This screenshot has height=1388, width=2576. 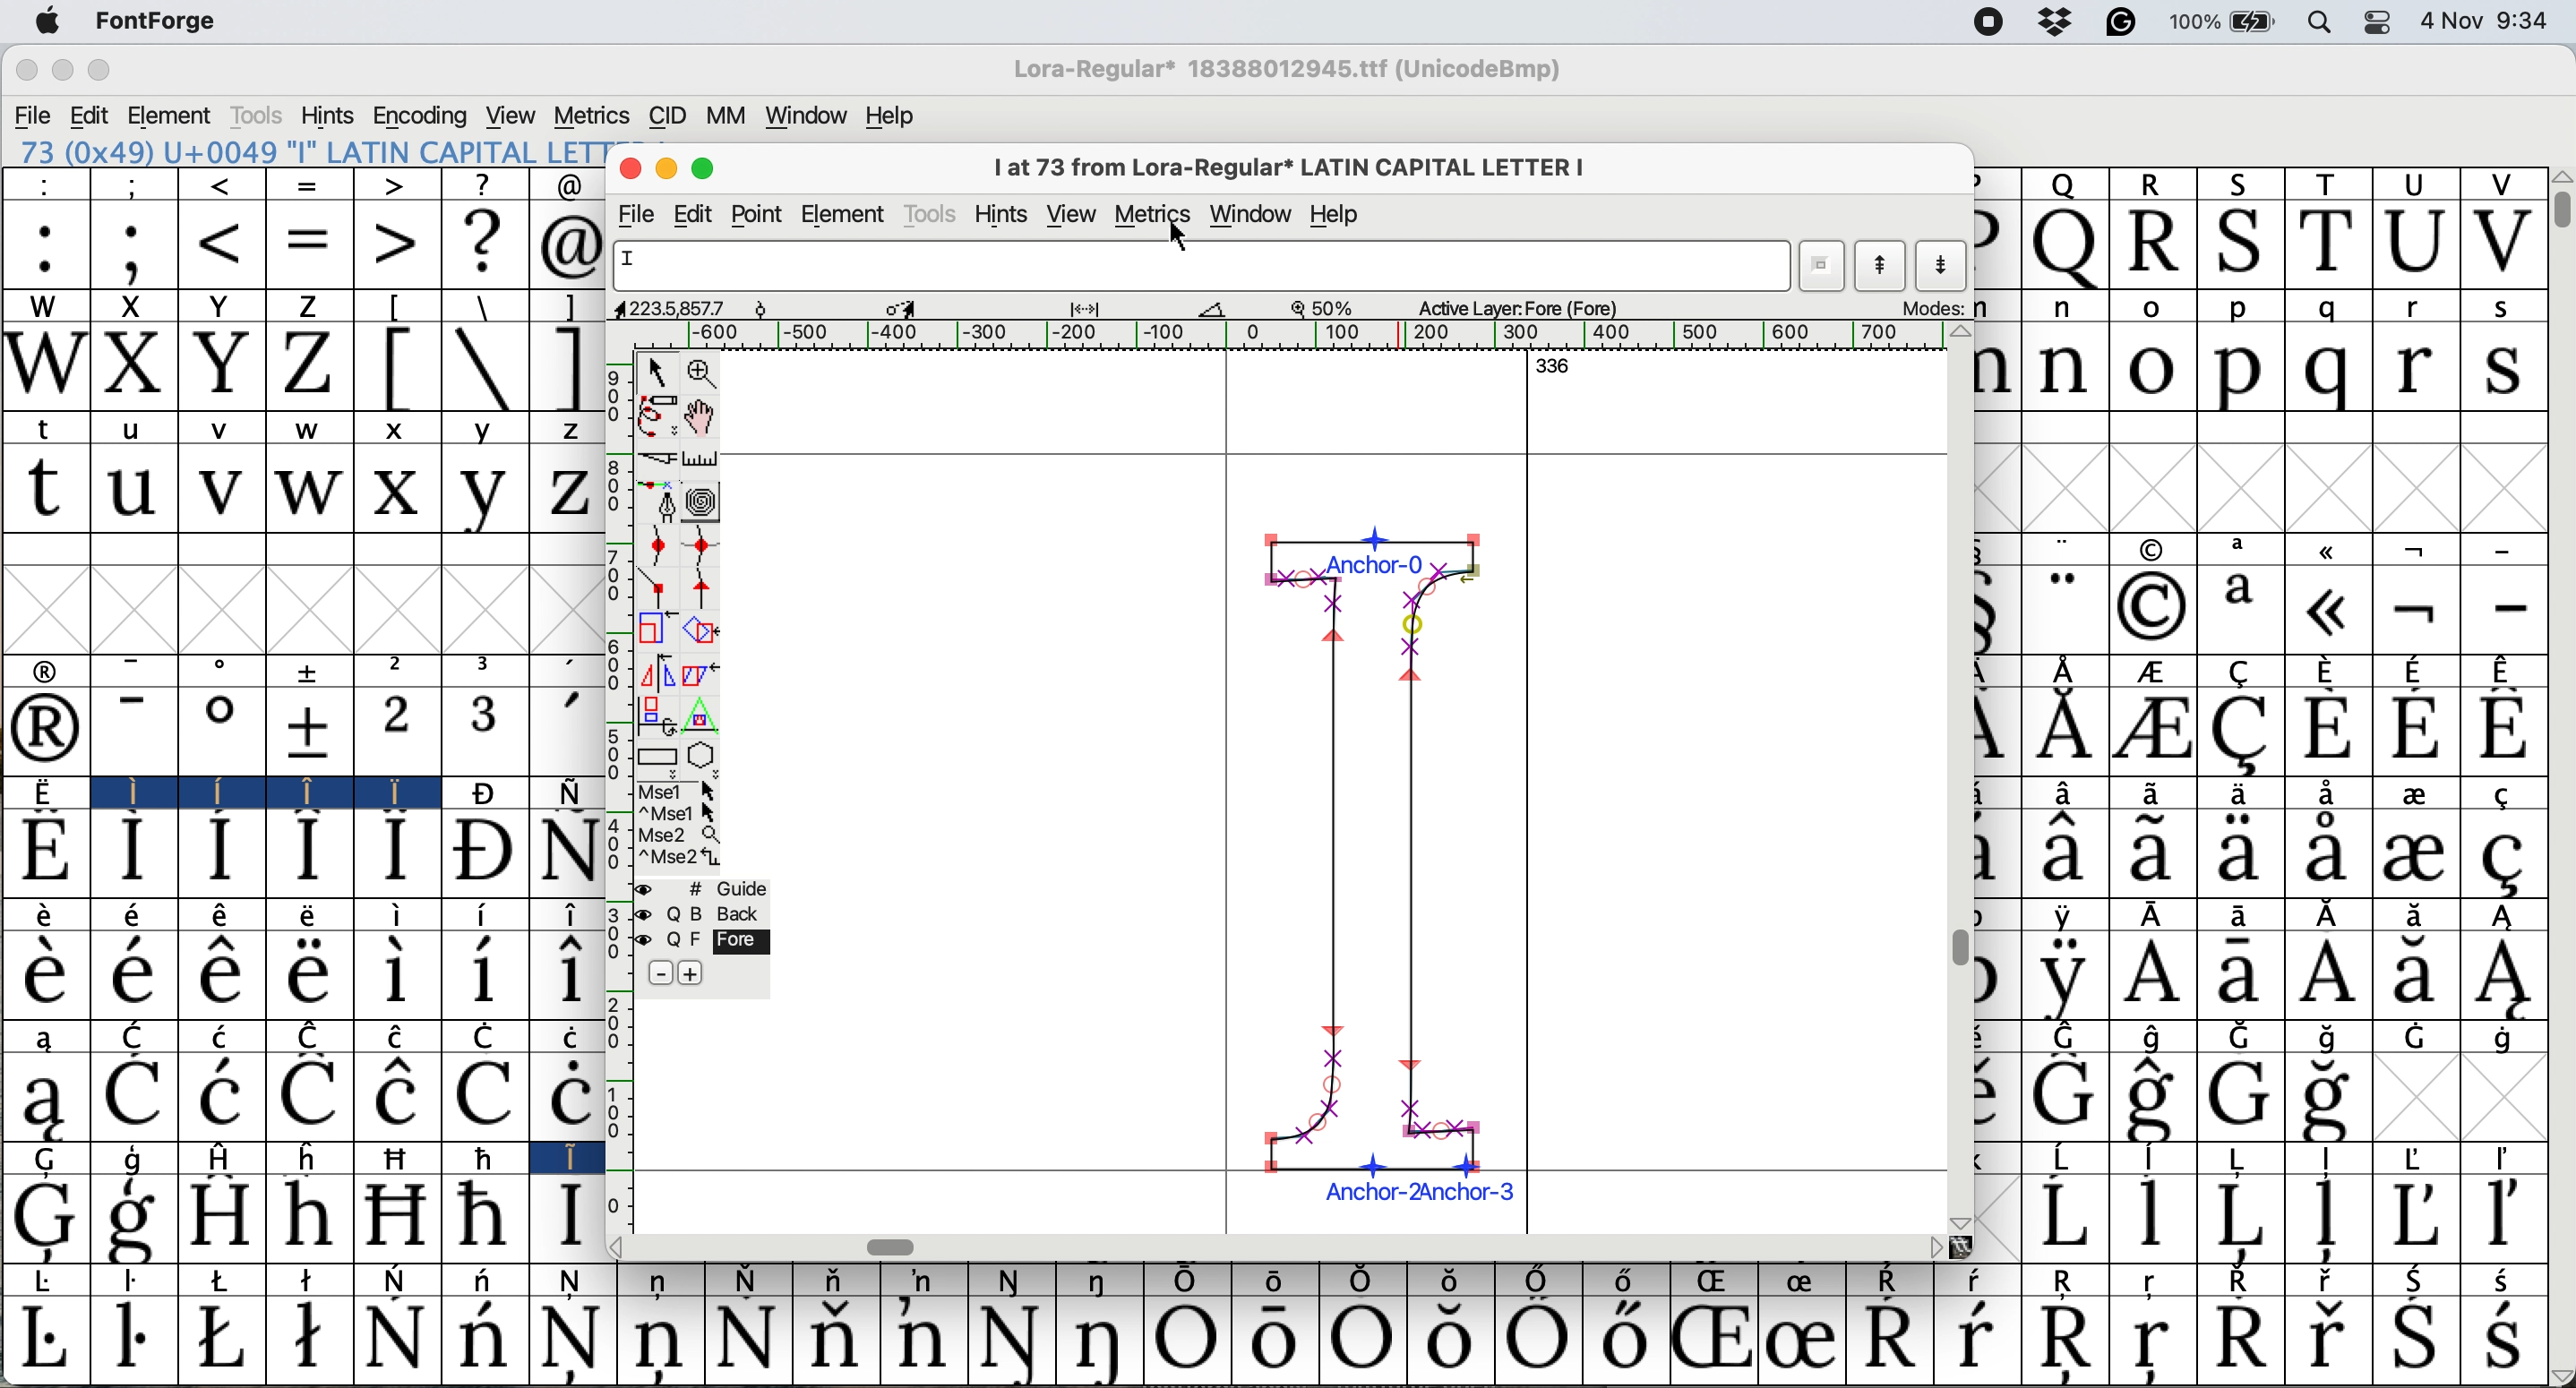 What do you see at coordinates (2325, 609) in the screenshot?
I see `Symbol` at bounding box center [2325, 609].